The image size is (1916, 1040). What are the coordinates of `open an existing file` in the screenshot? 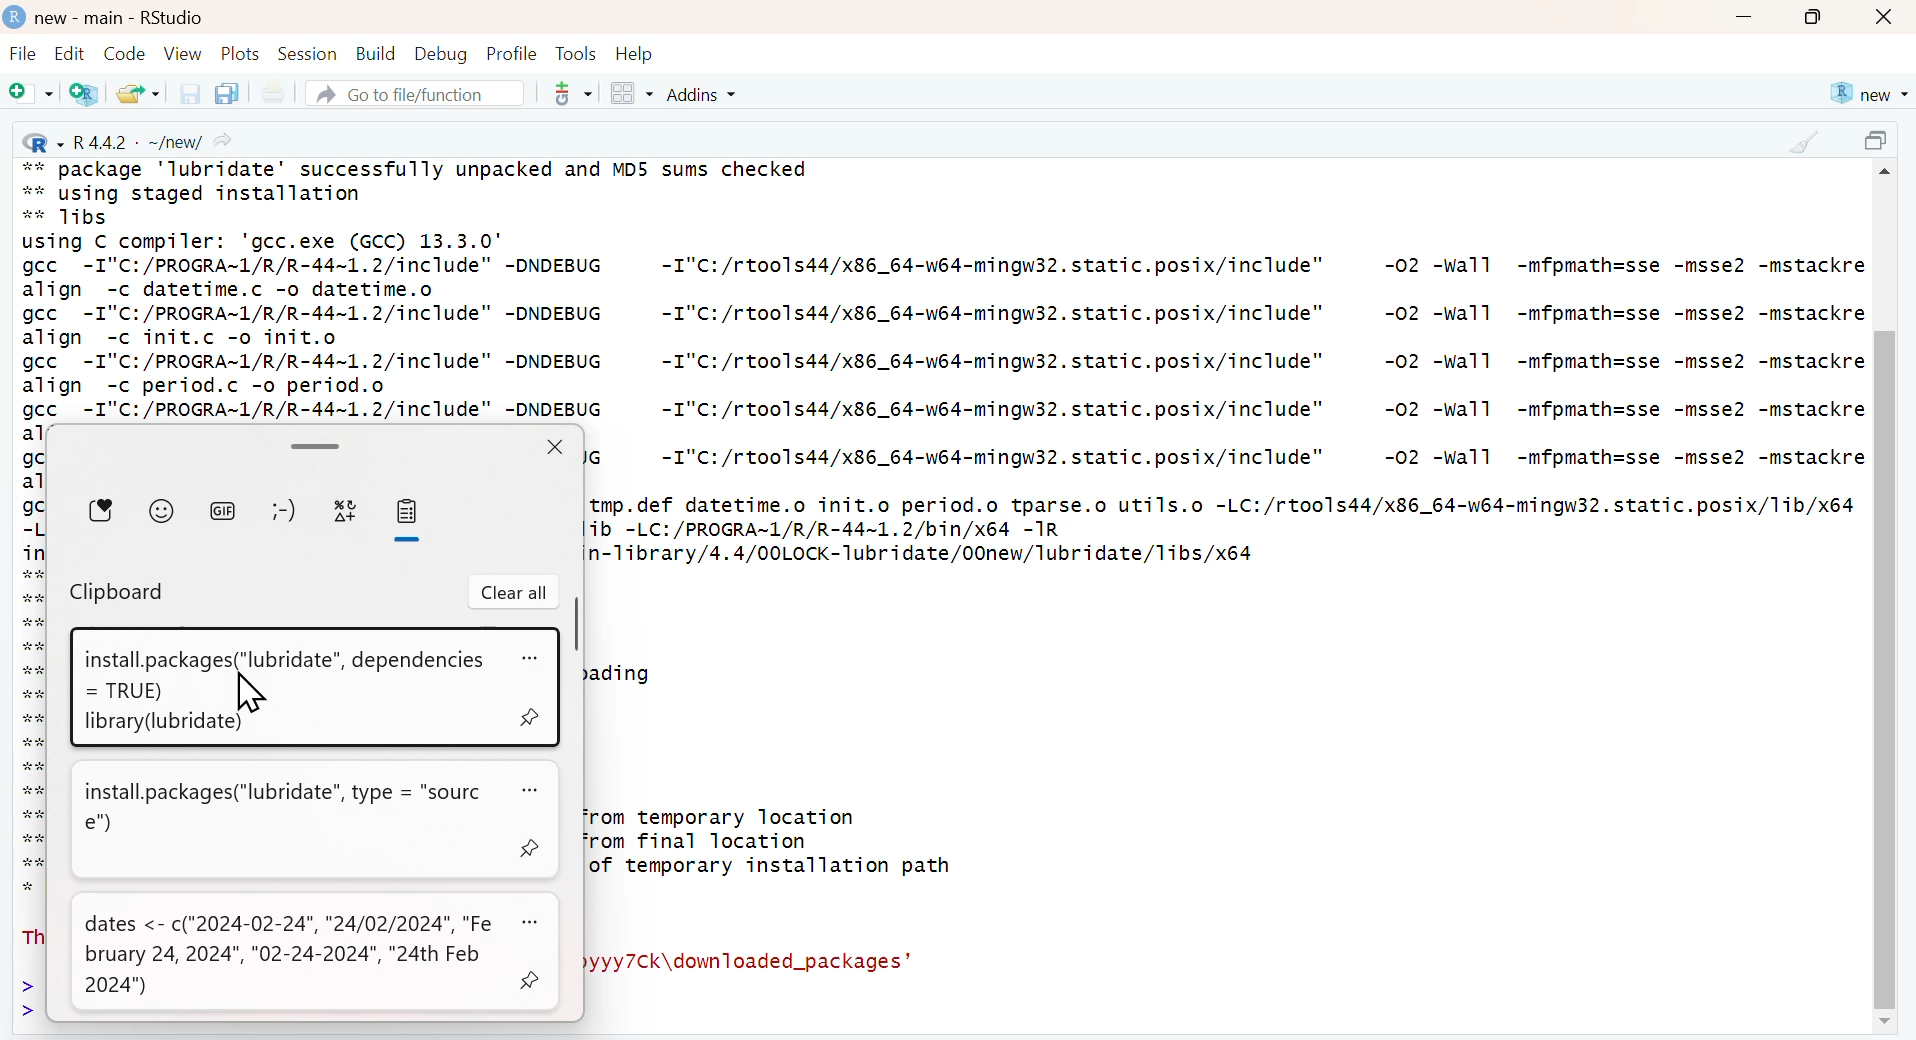 It's located at (137, 92).